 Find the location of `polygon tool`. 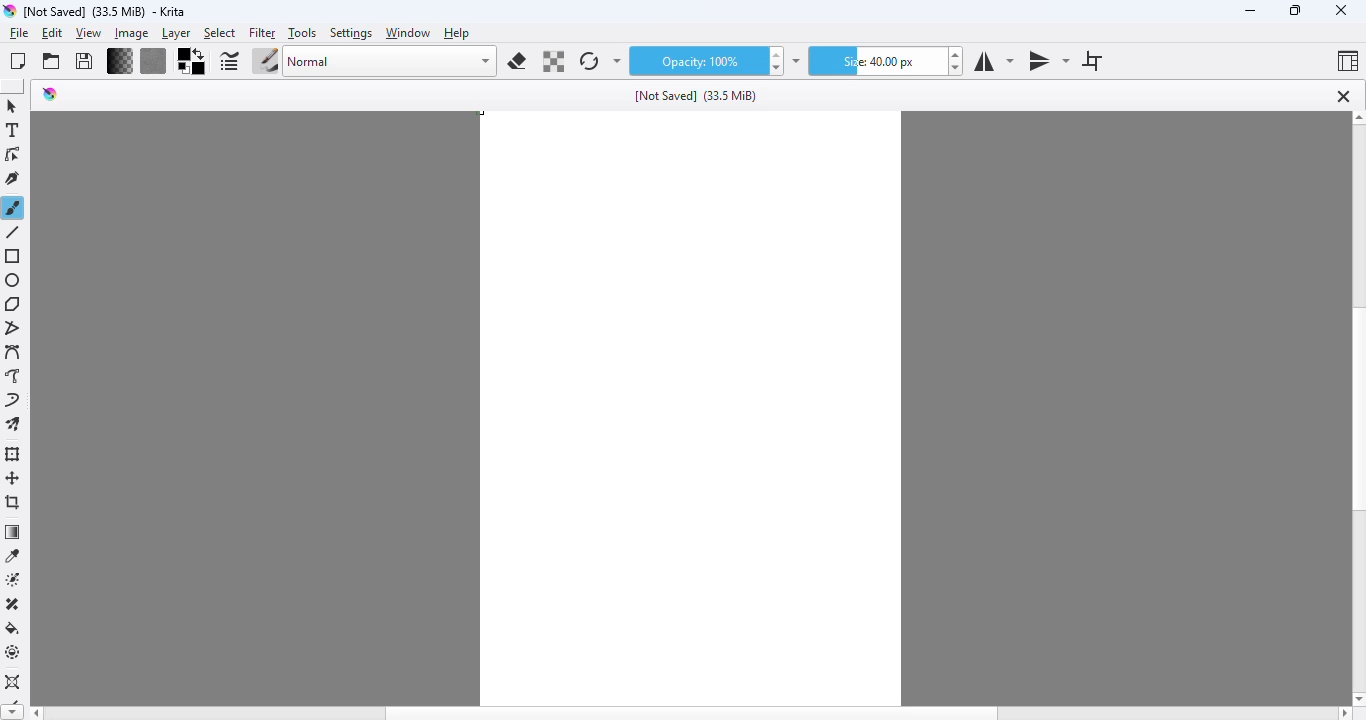

polygon tool is located at coordinates (14, 305).